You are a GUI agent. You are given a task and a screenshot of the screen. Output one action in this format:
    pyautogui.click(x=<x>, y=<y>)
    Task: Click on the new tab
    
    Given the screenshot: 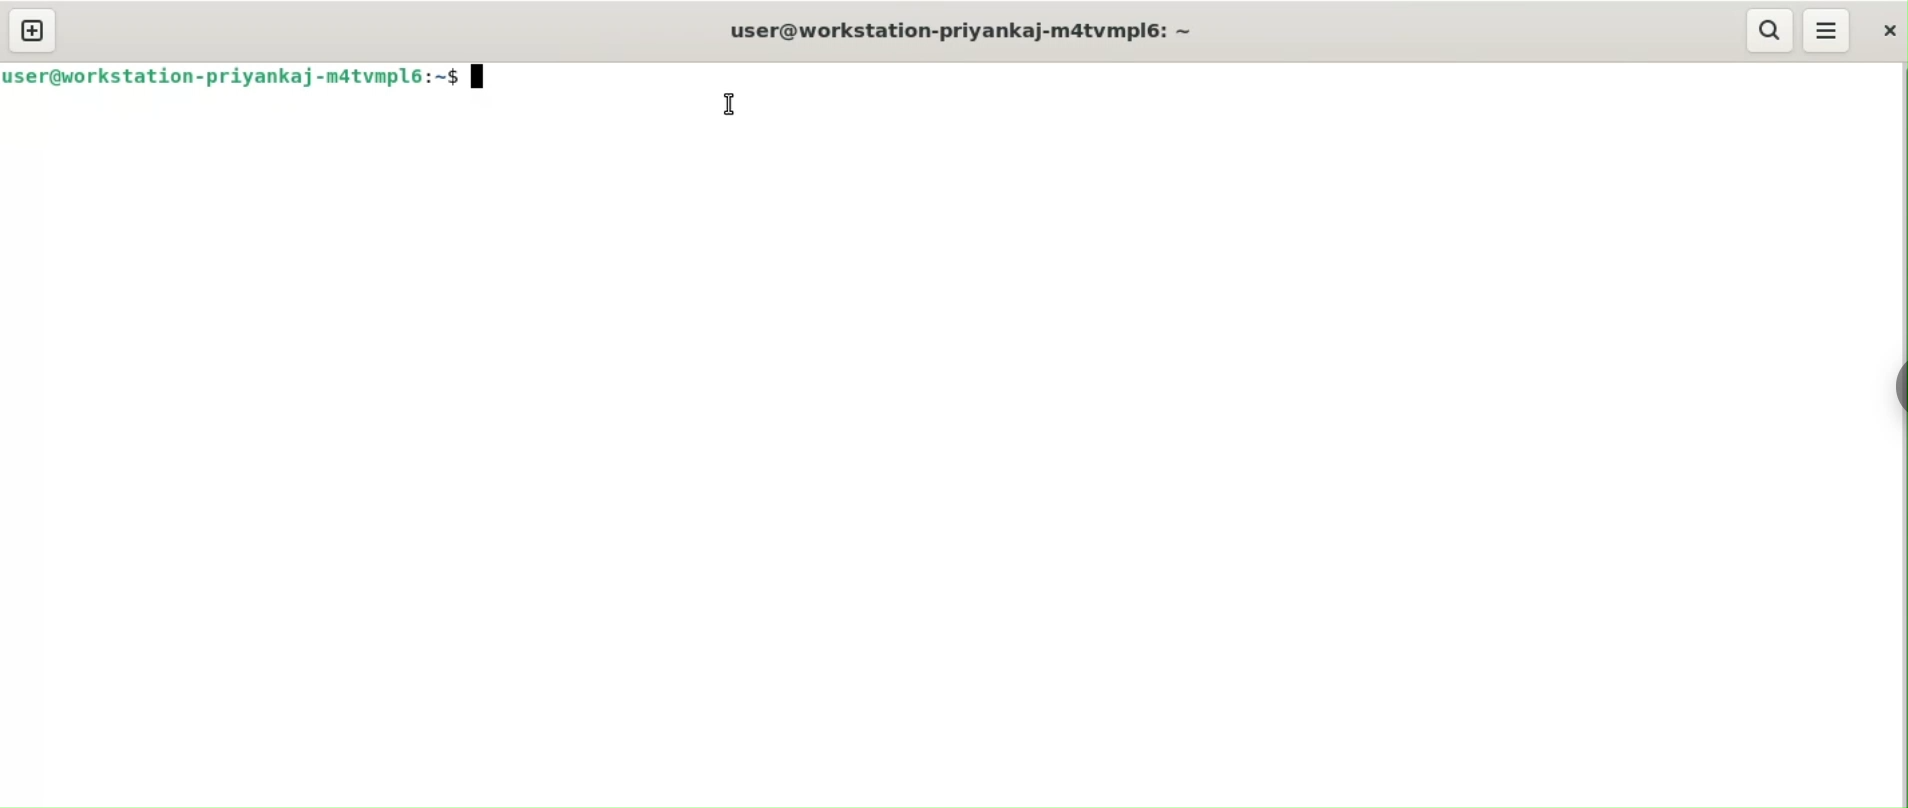 What is the action you would take?
    pyautogui.click(x=33, y=29)
    